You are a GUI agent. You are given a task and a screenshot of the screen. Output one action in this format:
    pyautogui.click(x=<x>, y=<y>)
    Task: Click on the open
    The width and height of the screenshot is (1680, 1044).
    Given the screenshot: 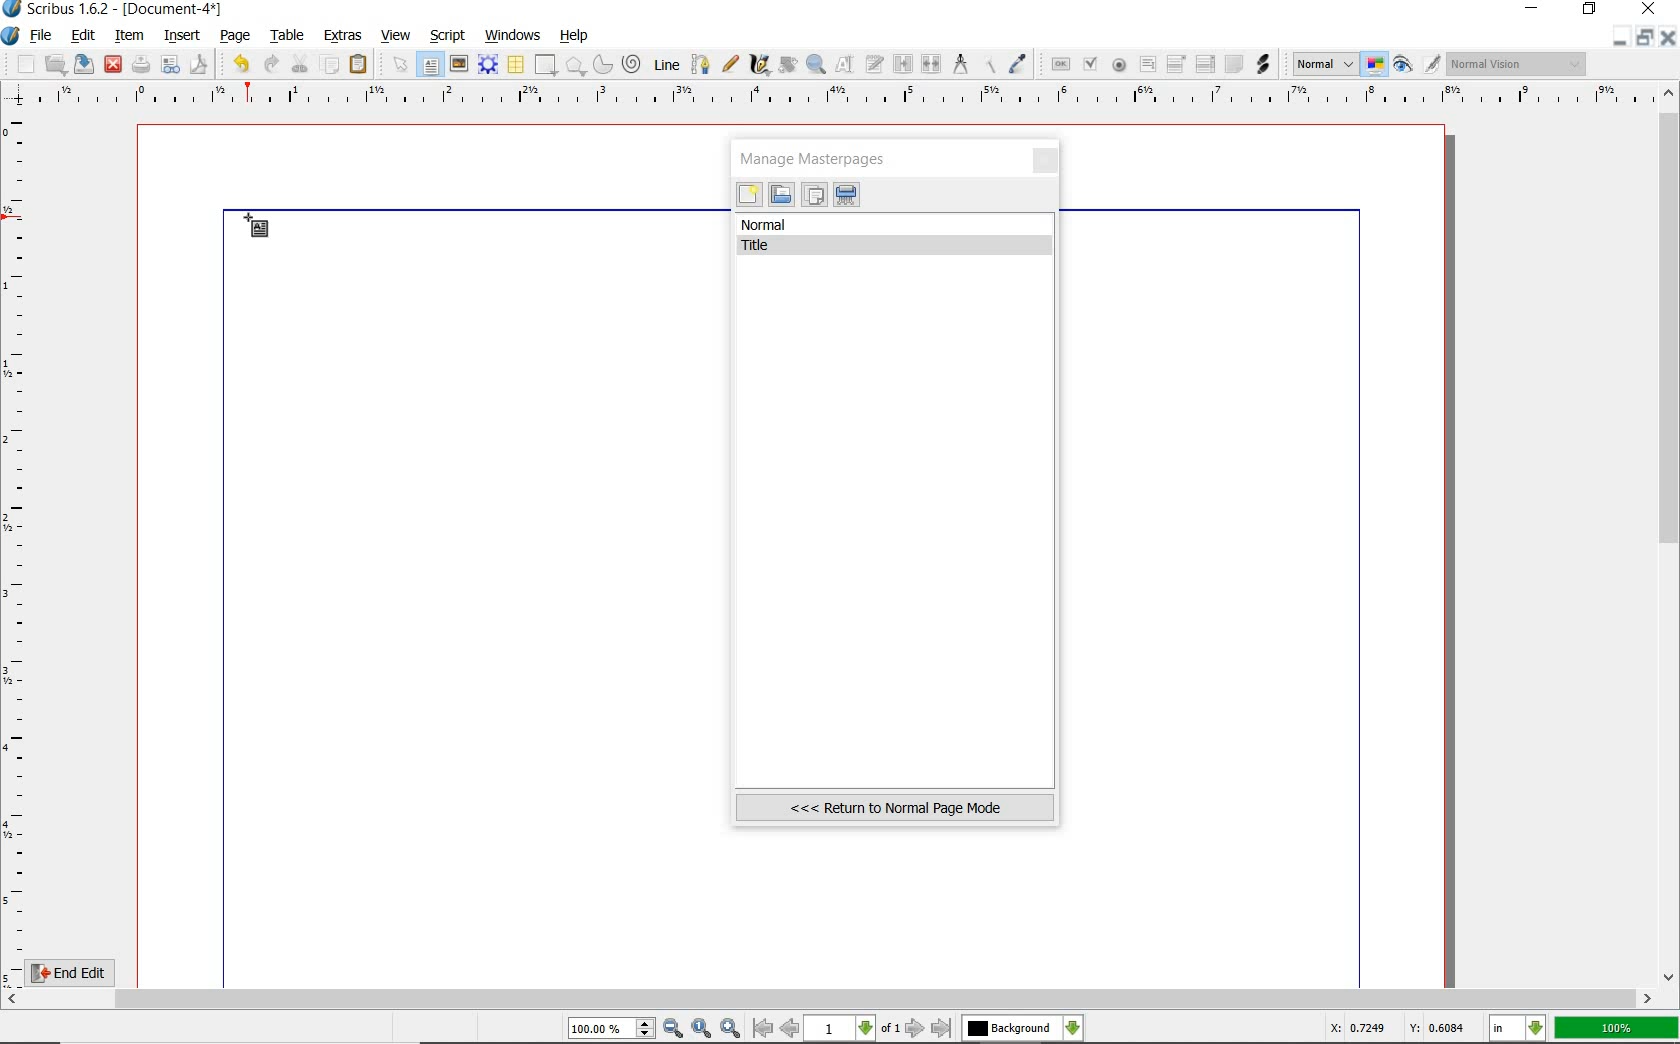 What is the action you would take?
    pyautogui.click(x=56, y=64)
    